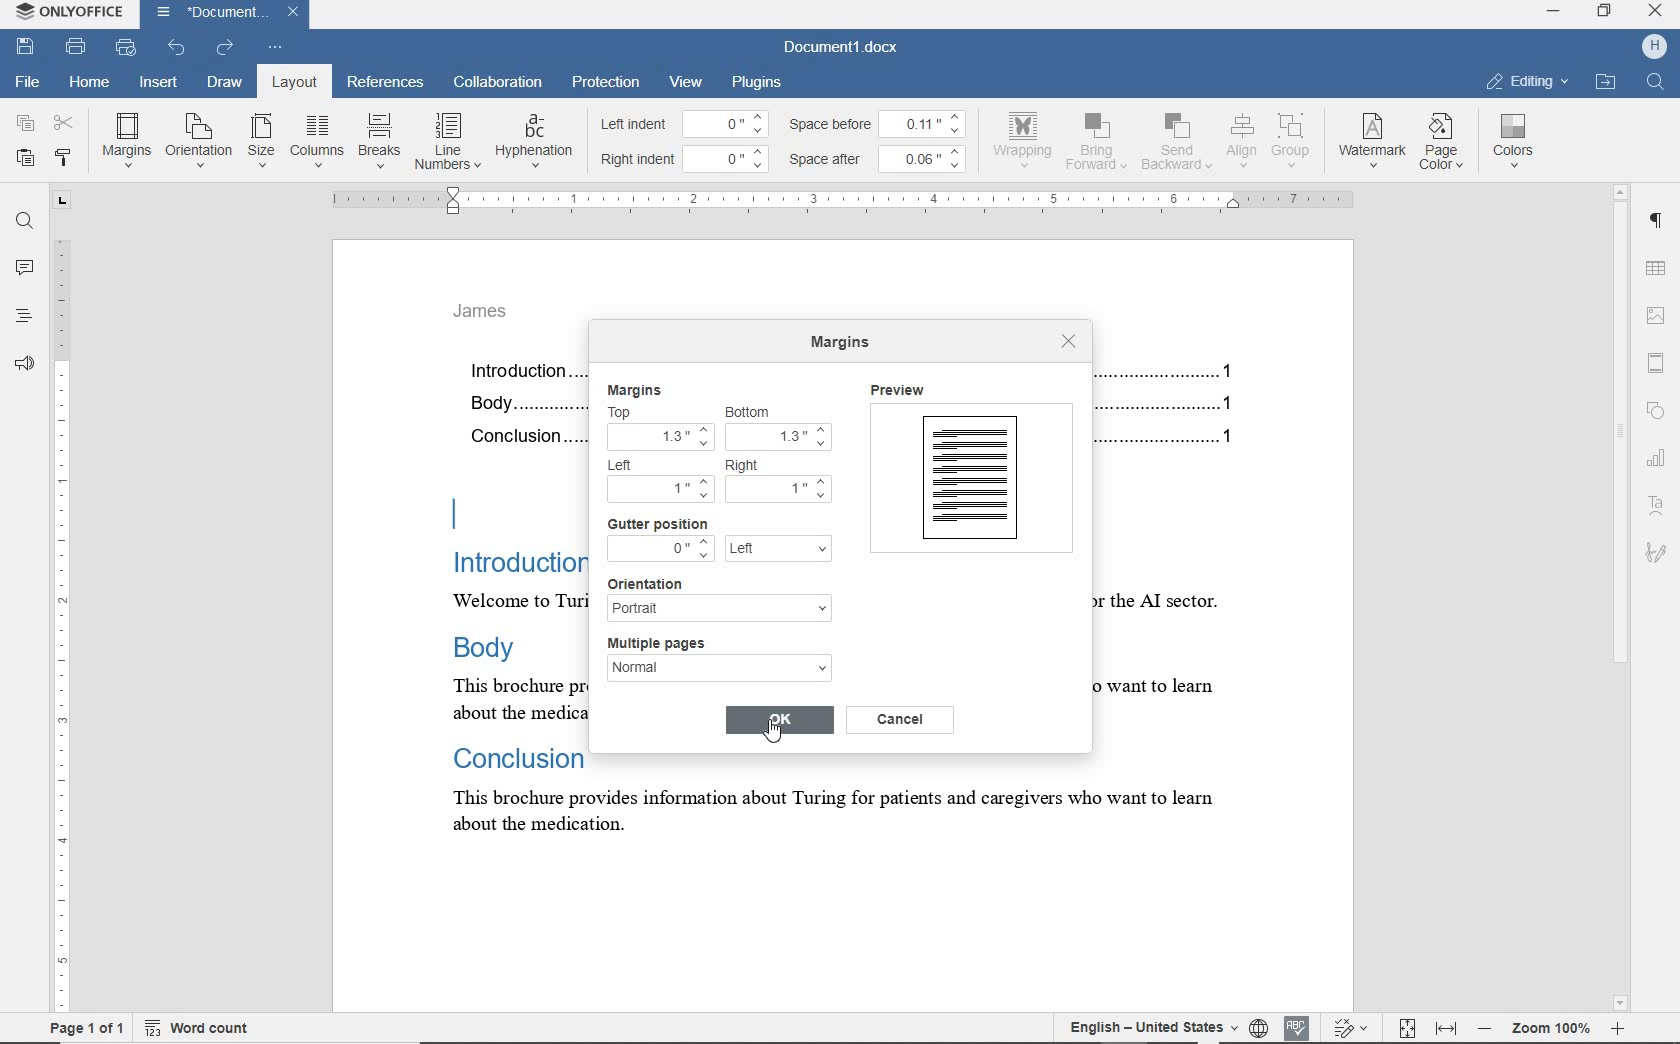  Describe the element at coordinates (781, 436) in the screenshot. I see `increased top margin by 3` at that location.